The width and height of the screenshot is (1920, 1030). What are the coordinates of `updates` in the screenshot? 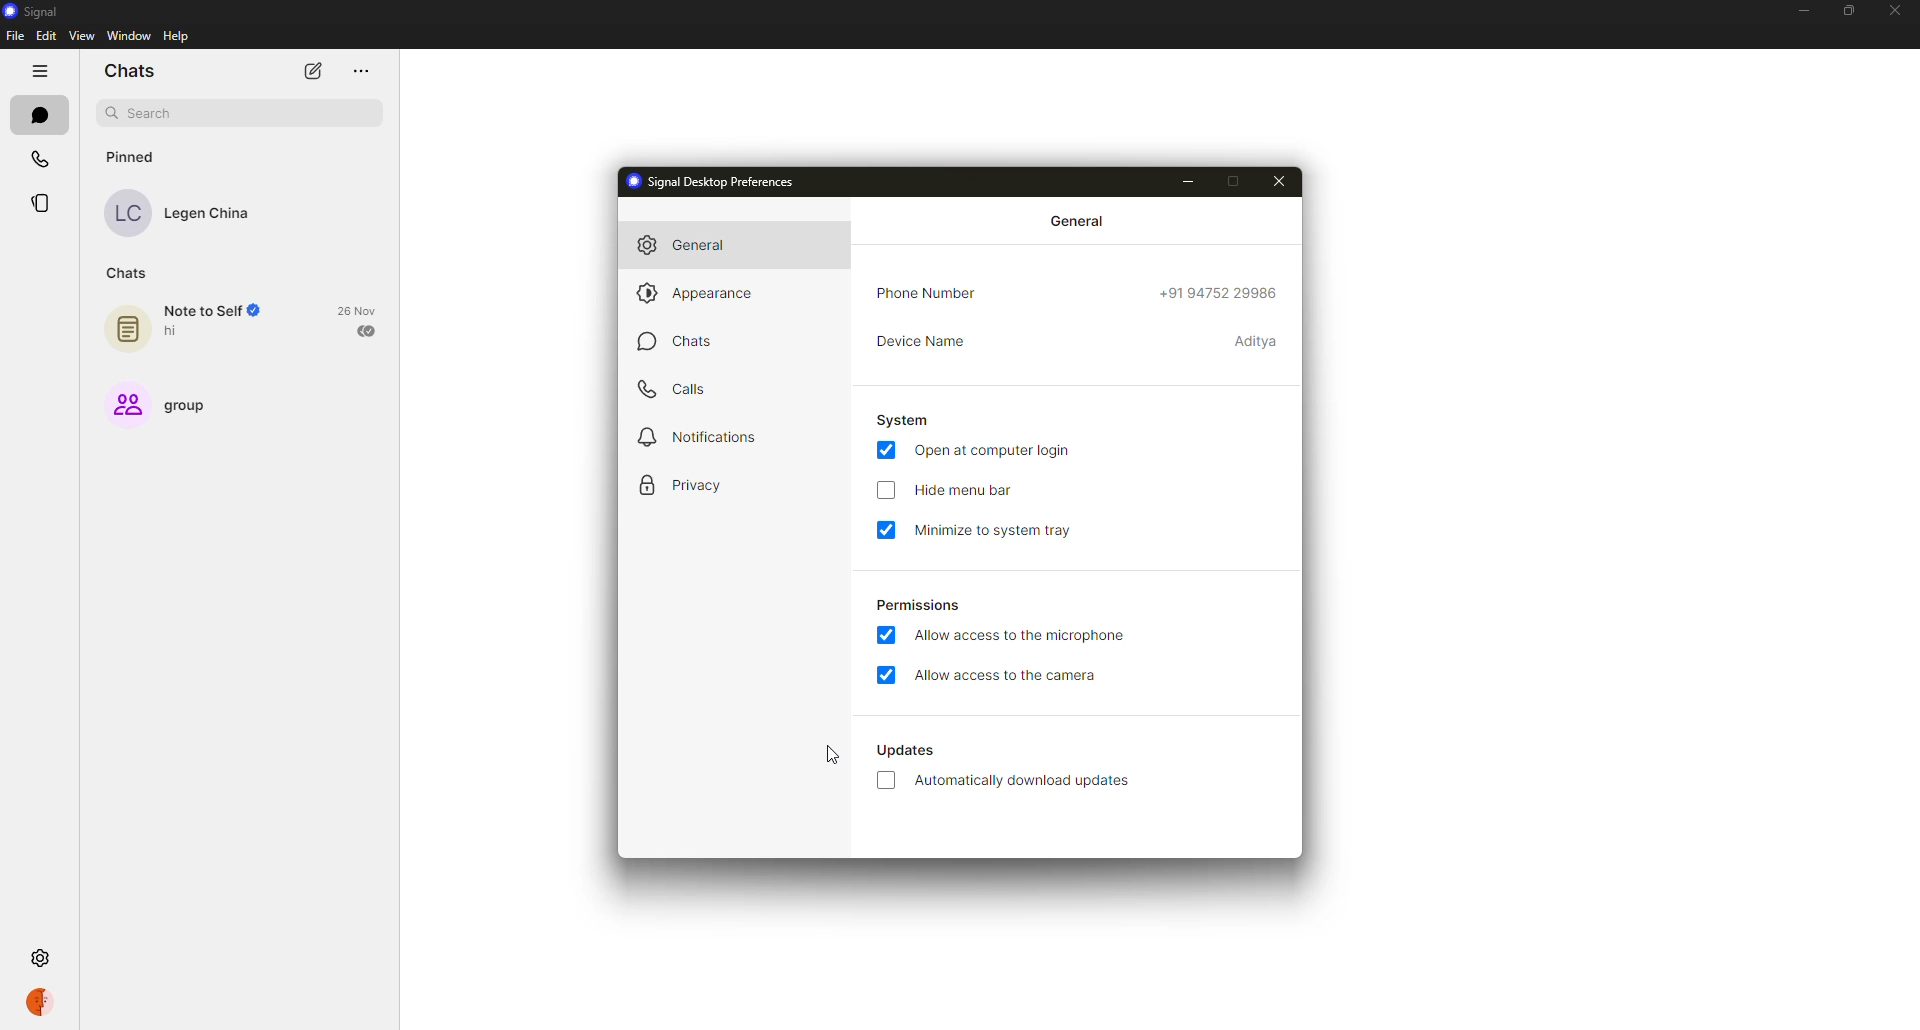 It's located at (909, 751).